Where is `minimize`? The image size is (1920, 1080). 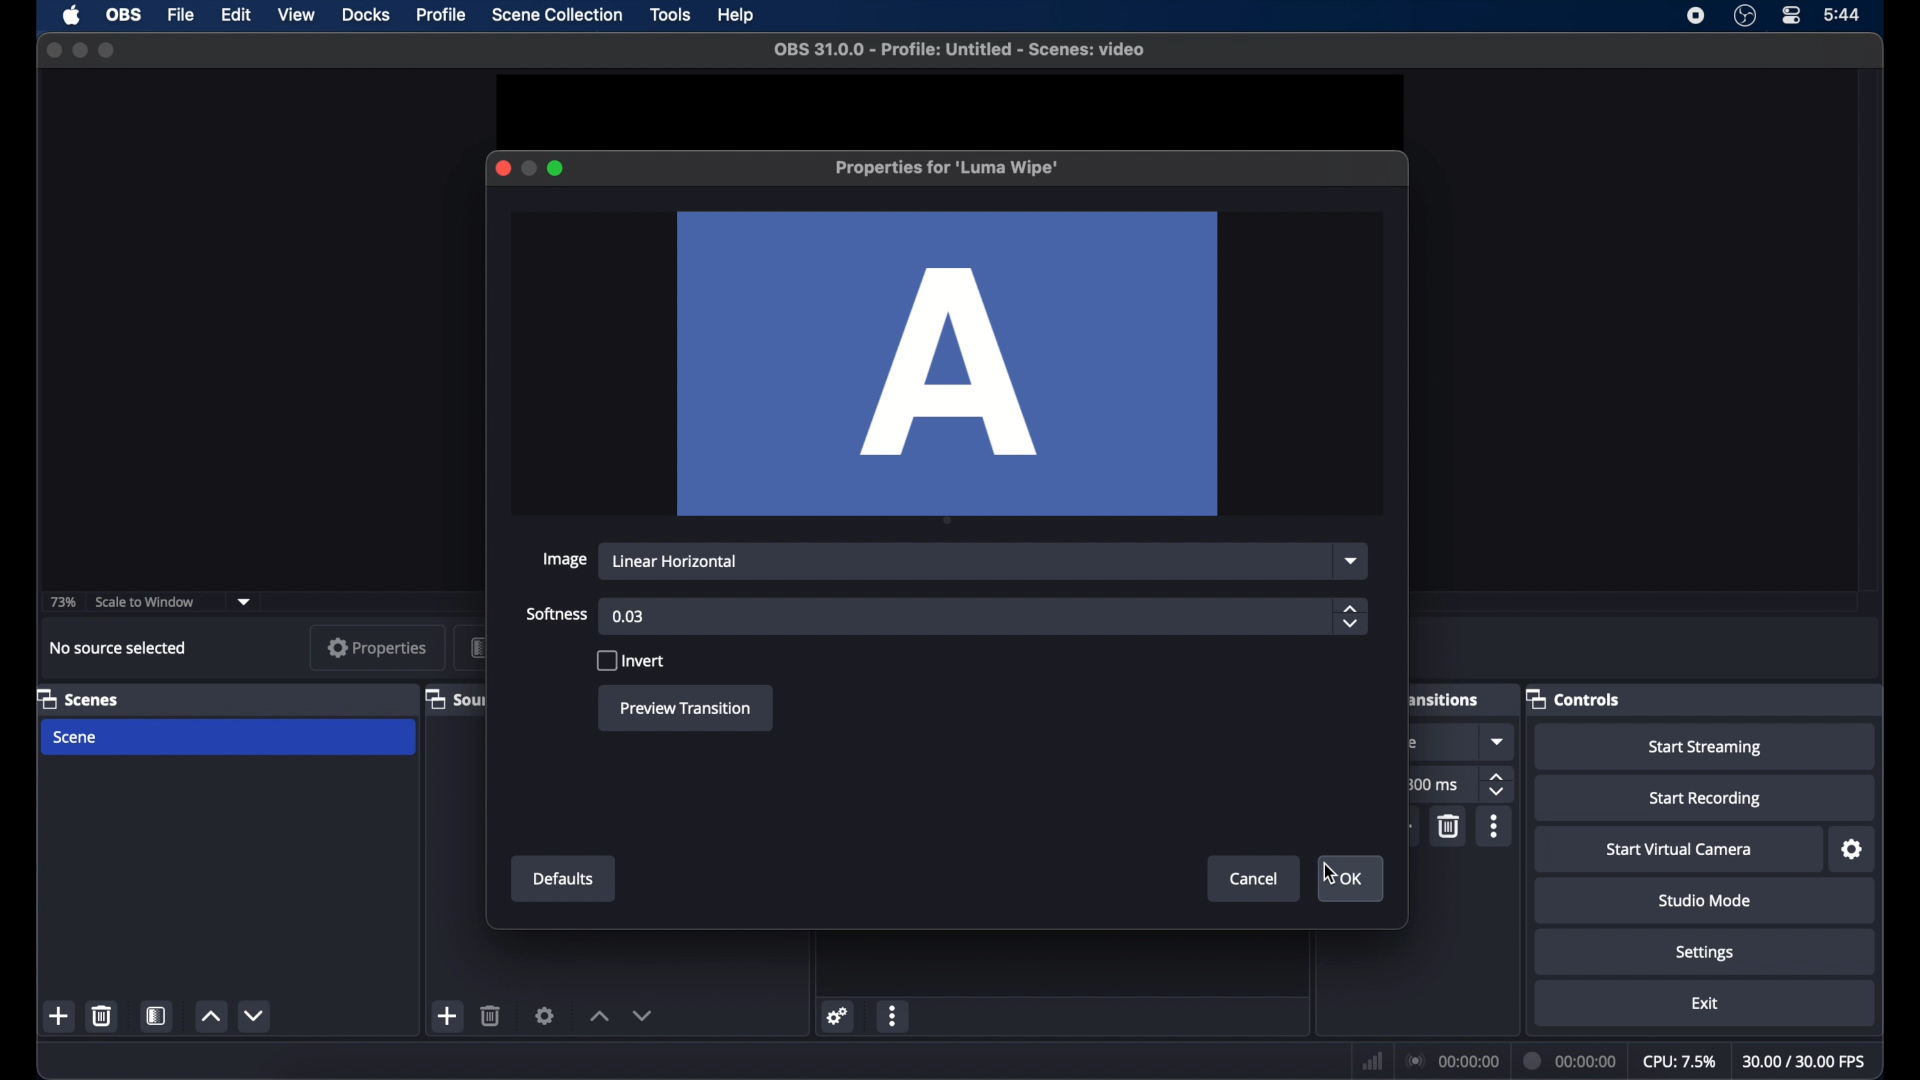 minimize is located at coordinates (529, 168).